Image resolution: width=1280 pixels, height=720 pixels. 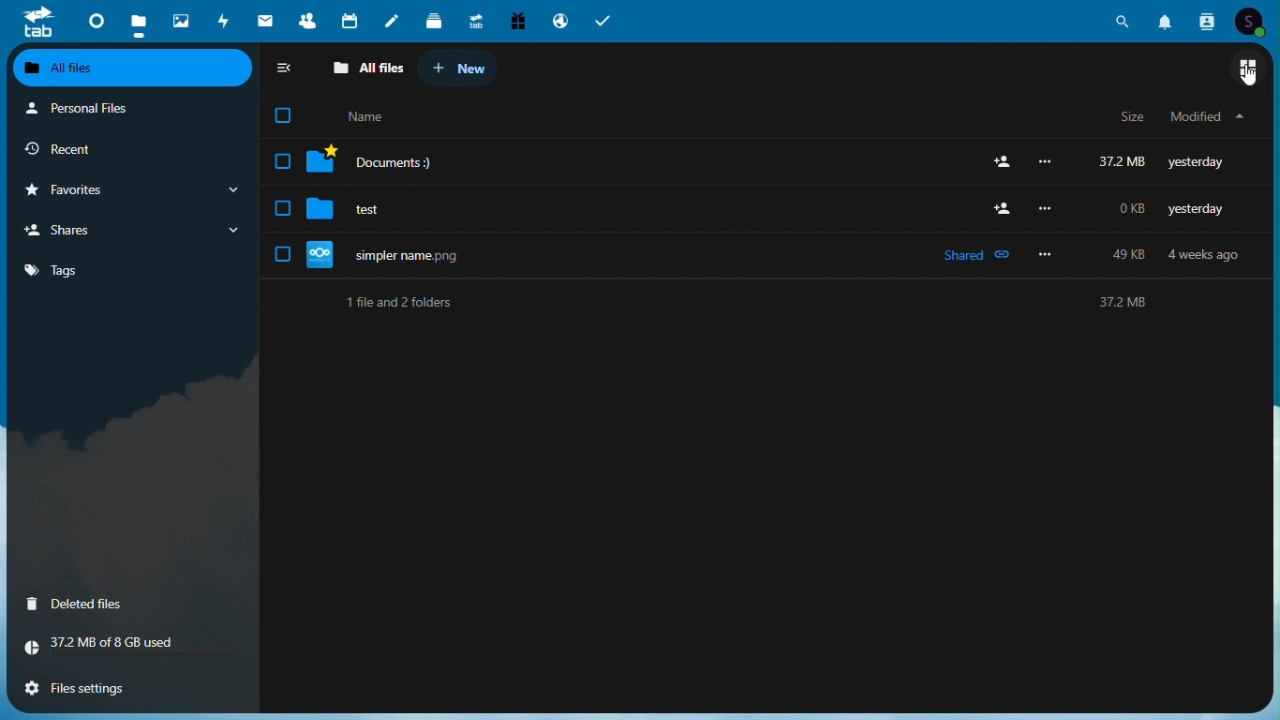 What do you see at coordinates (1251, 75) in the screenshot?
I see `cursor` at bounding box center [1251, 75].